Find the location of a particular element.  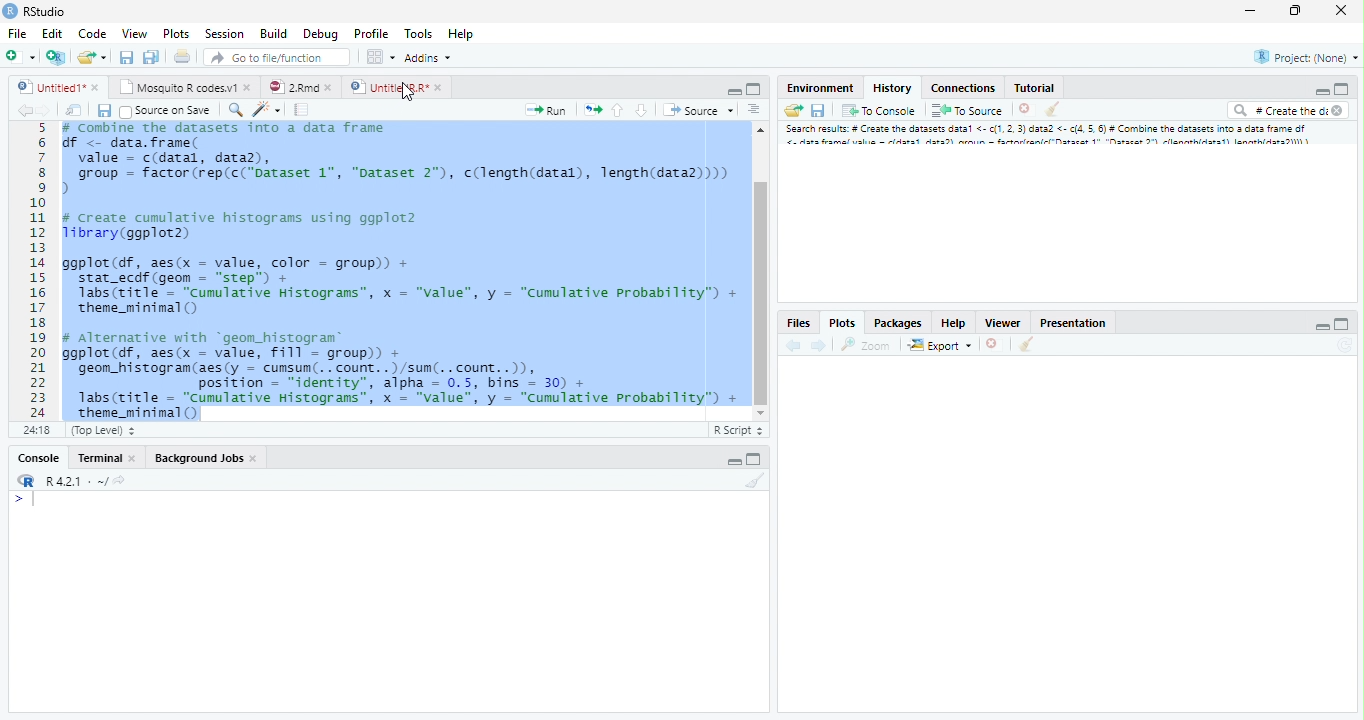

Environment is located at coordinates (819, 88).